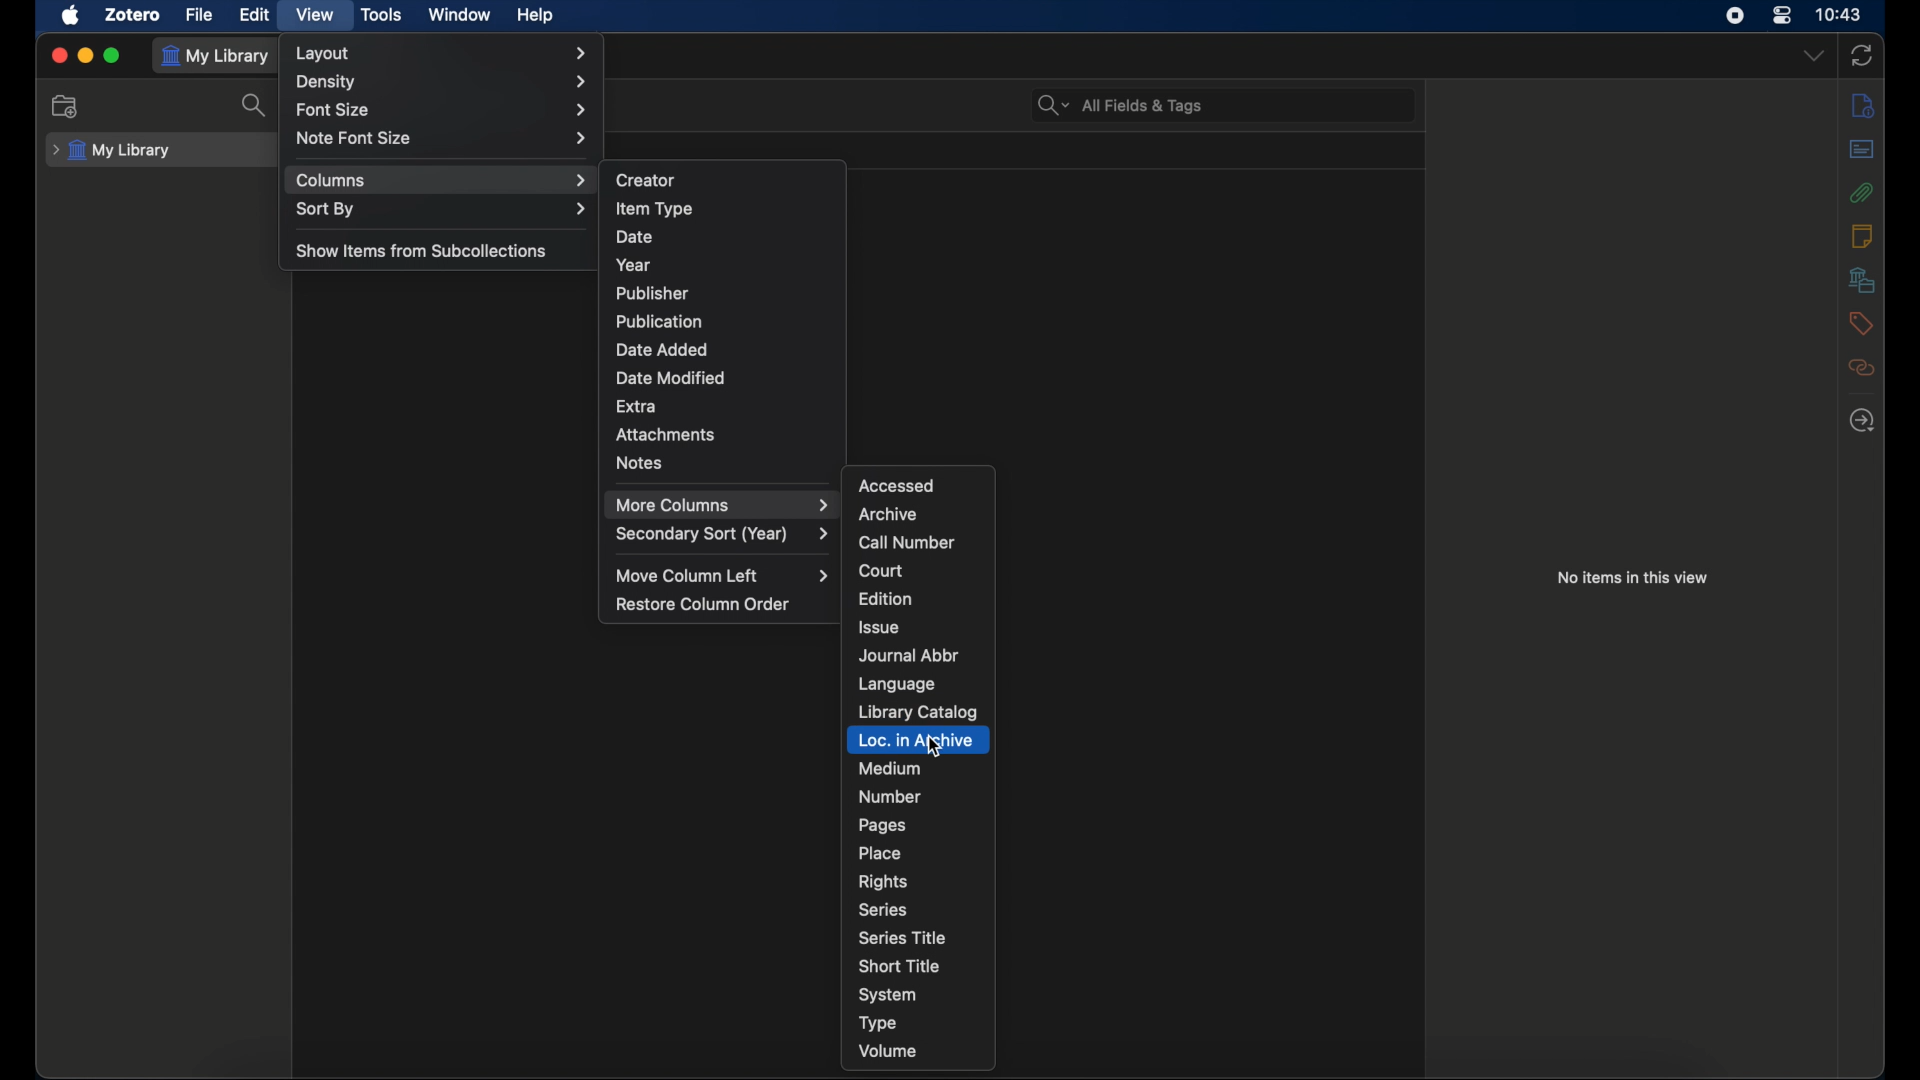  Describe the element at coordinates (216, 56) in the screenshot. I see `my library` at that location.